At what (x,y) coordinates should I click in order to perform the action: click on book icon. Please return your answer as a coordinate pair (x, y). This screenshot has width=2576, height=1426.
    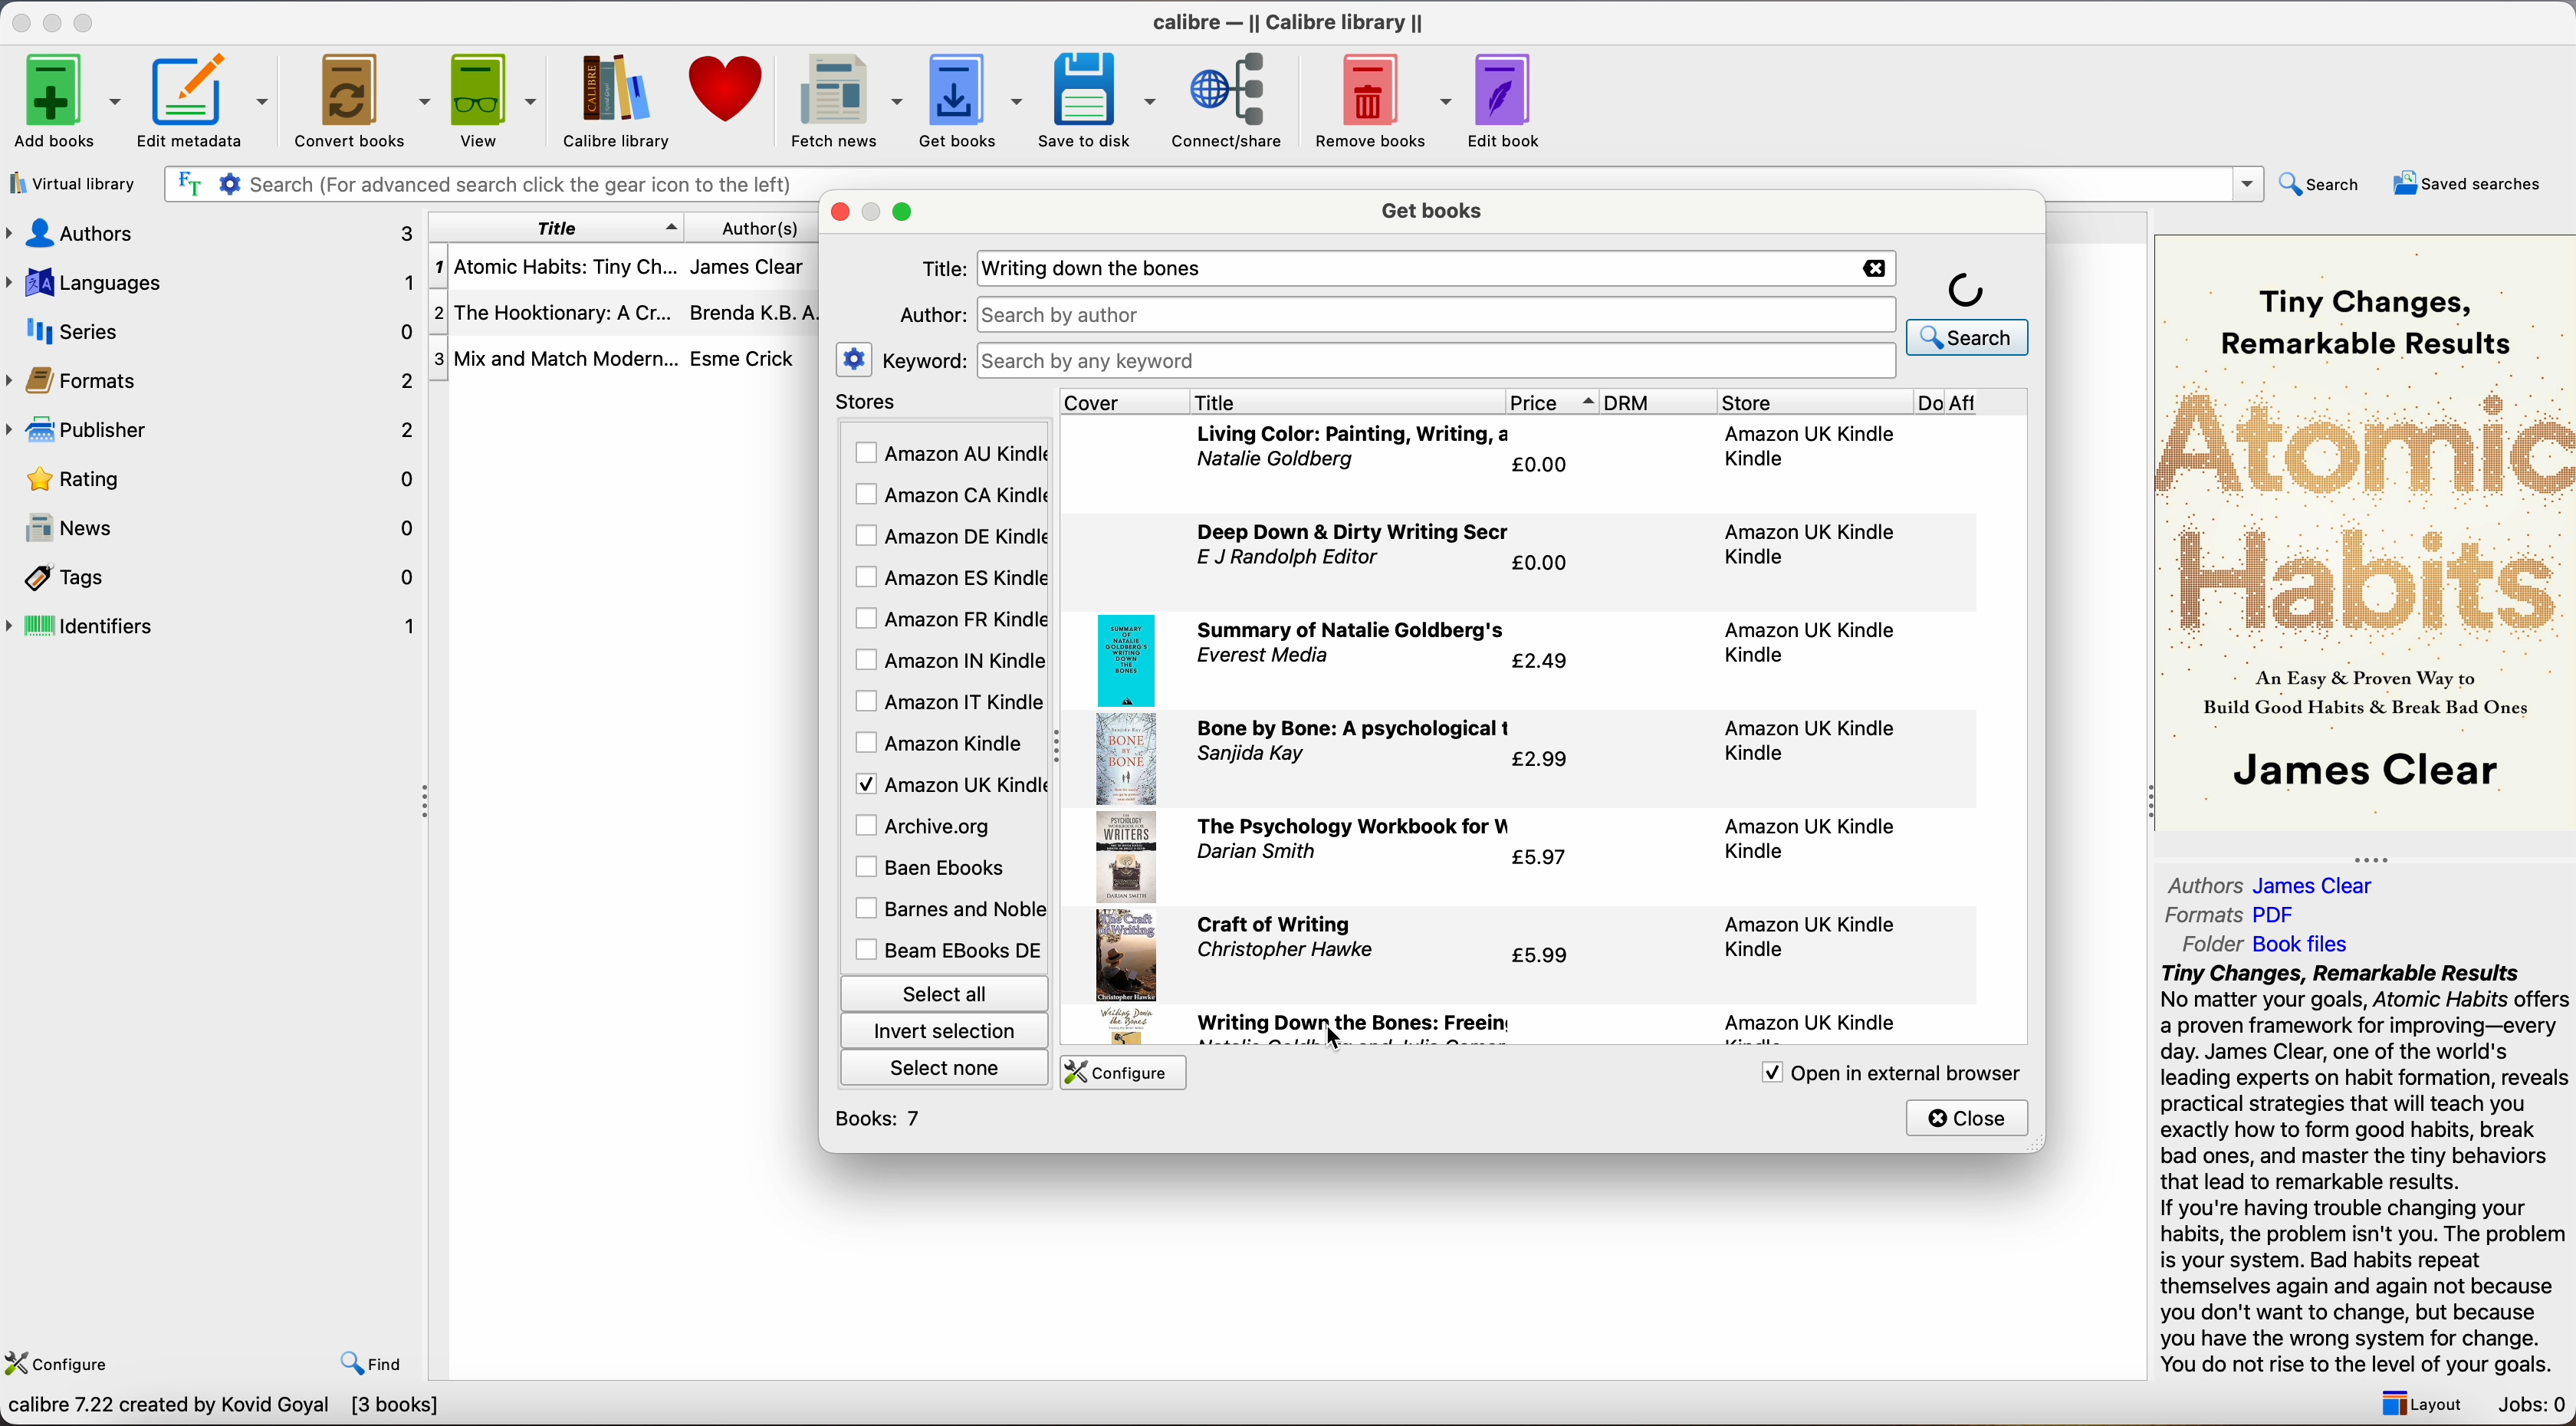
    Looking at the image, I should click on (1126, 660).